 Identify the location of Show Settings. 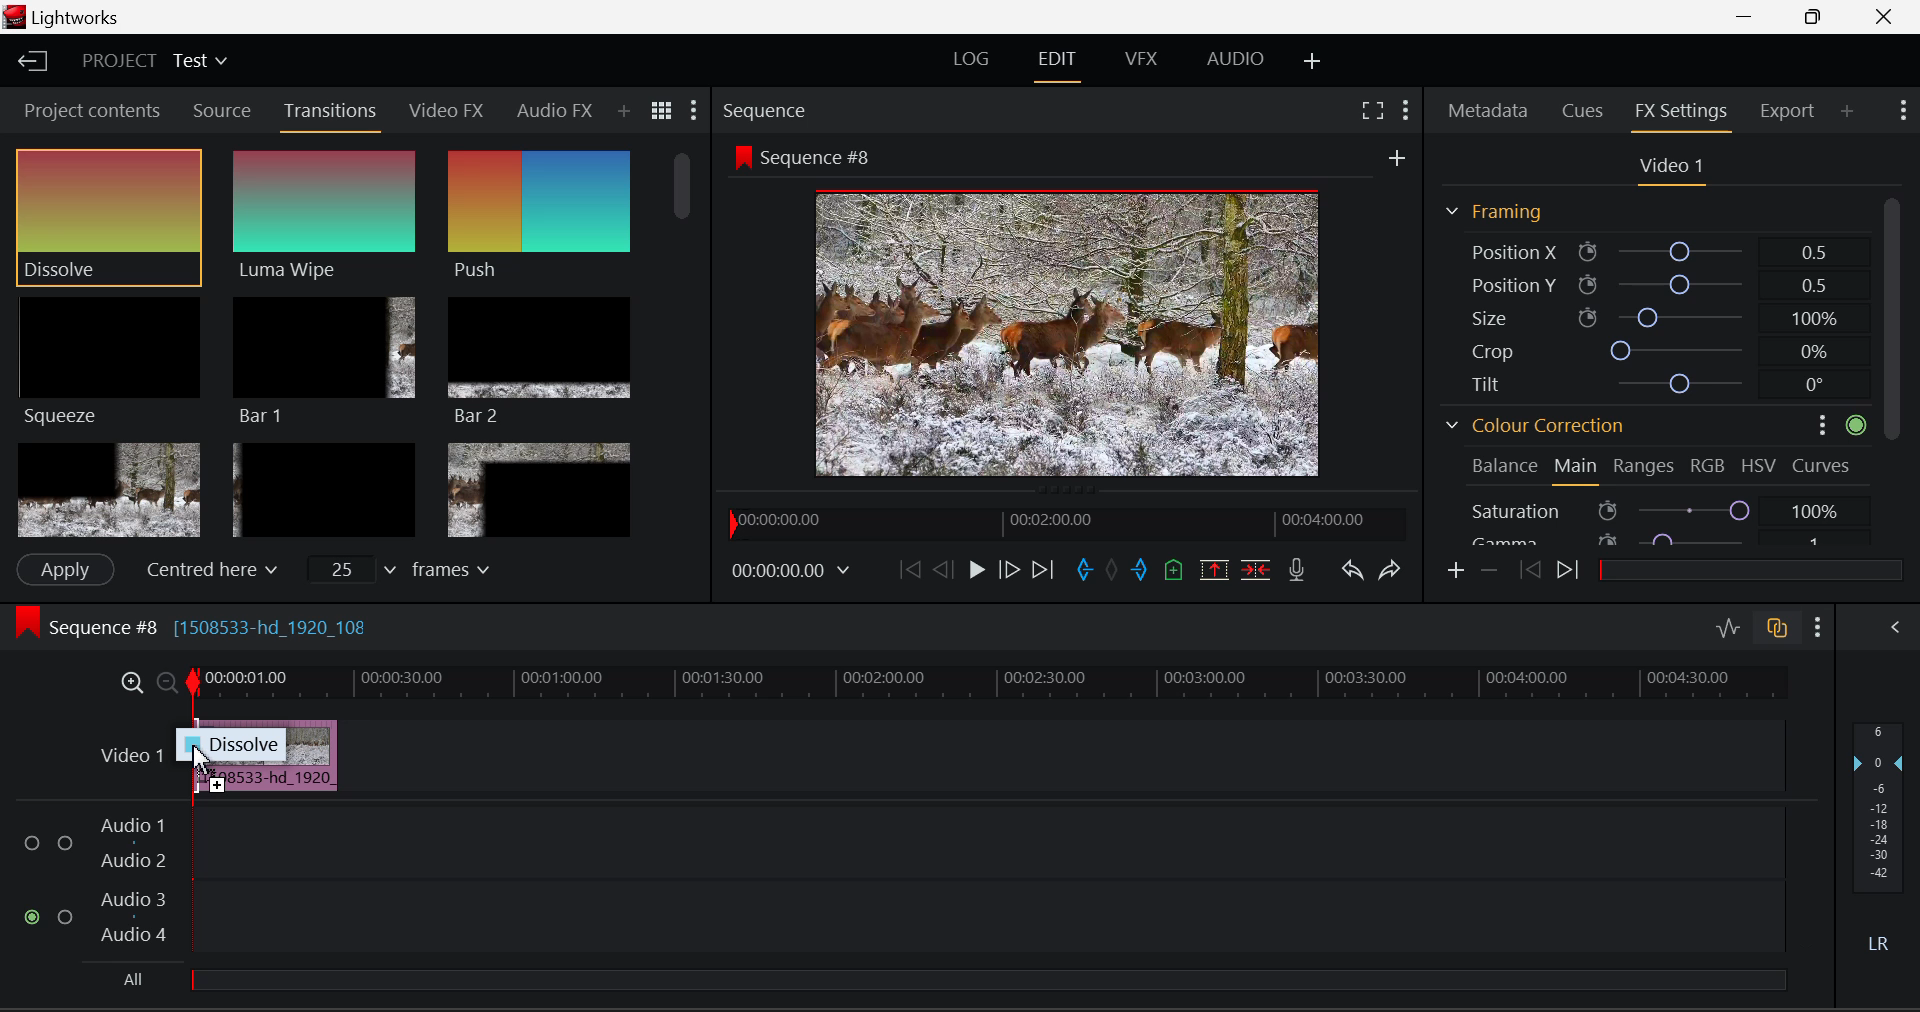
(694, 110).